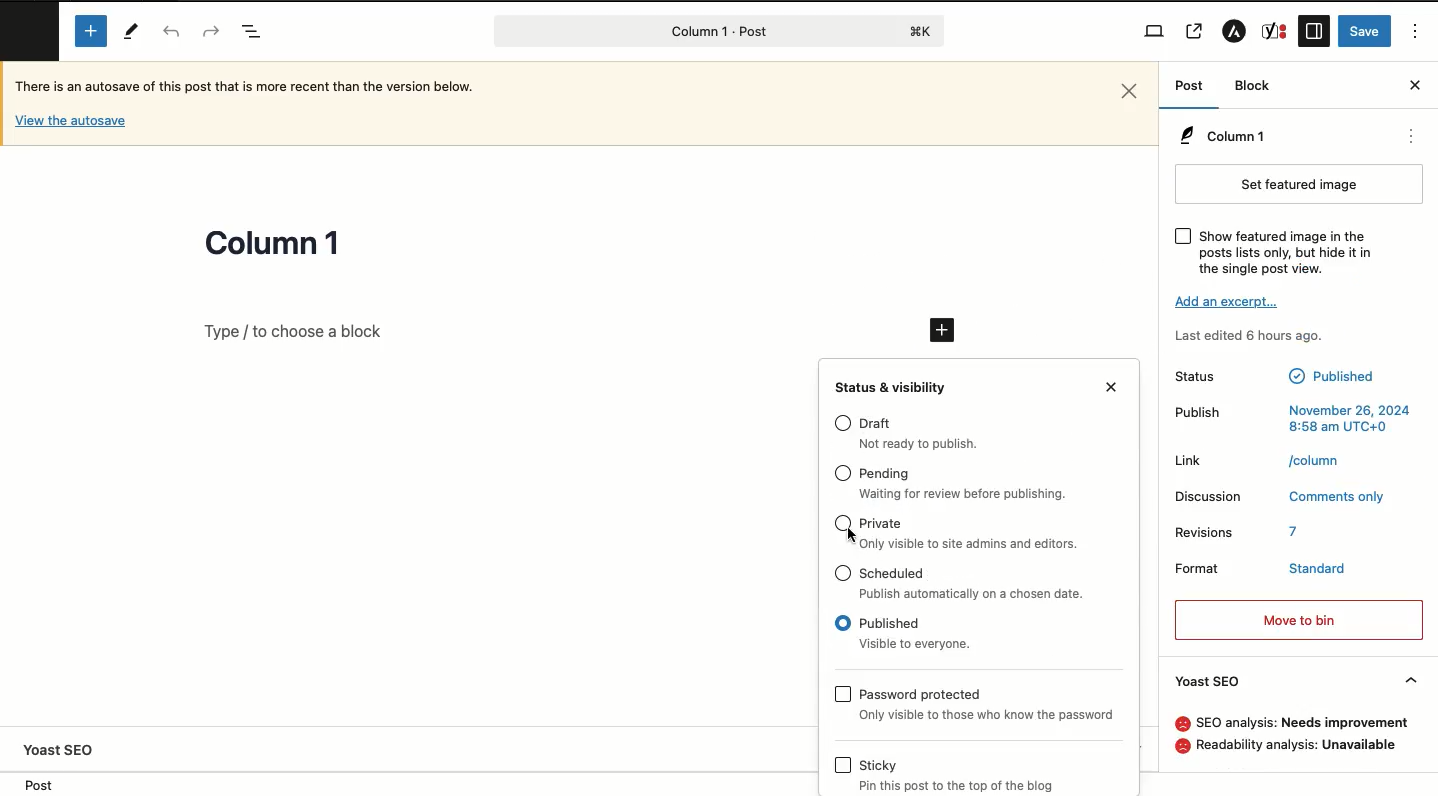 The width and height of the screenshot is (1438, 796). Describe the element at coordinates (1416, 32) in the screenshot. I see `Options` at that location.